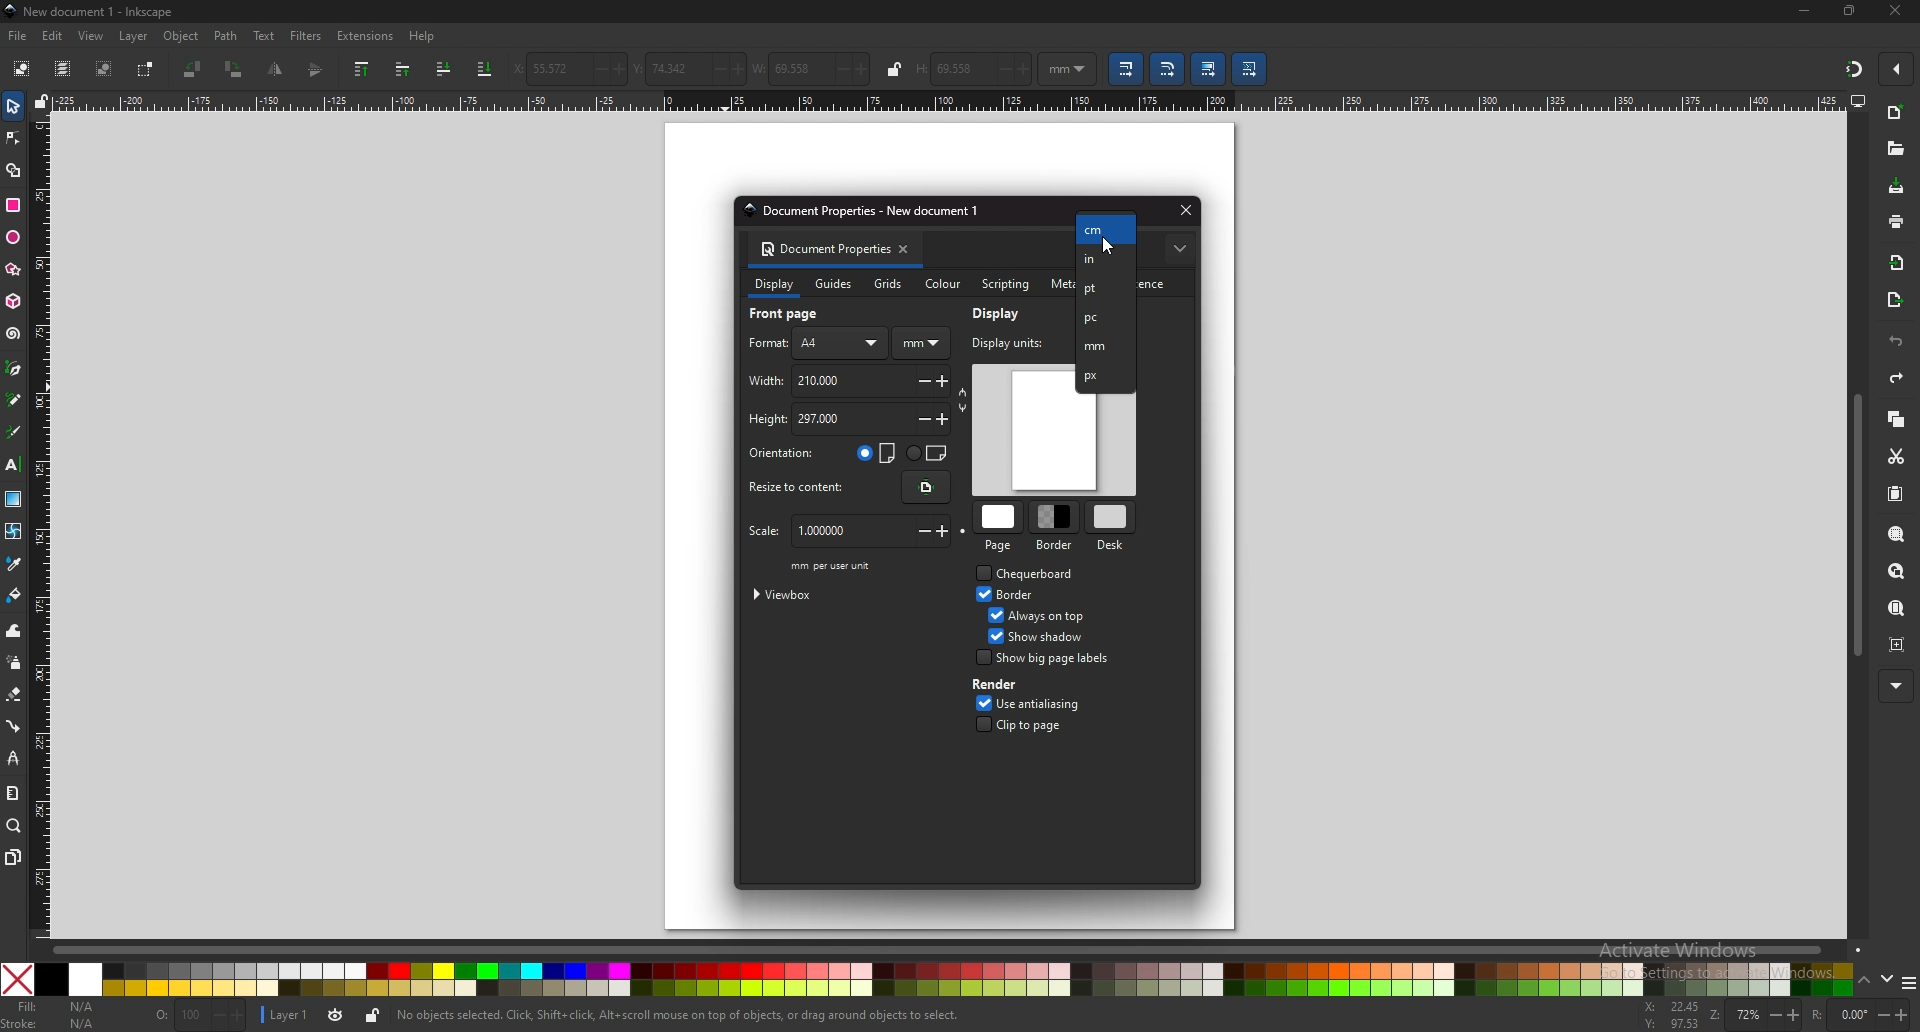 Image resolution: width=1920 pixels, height=1032 pixels. I want to click on chequeboard, so click(1041, 573).